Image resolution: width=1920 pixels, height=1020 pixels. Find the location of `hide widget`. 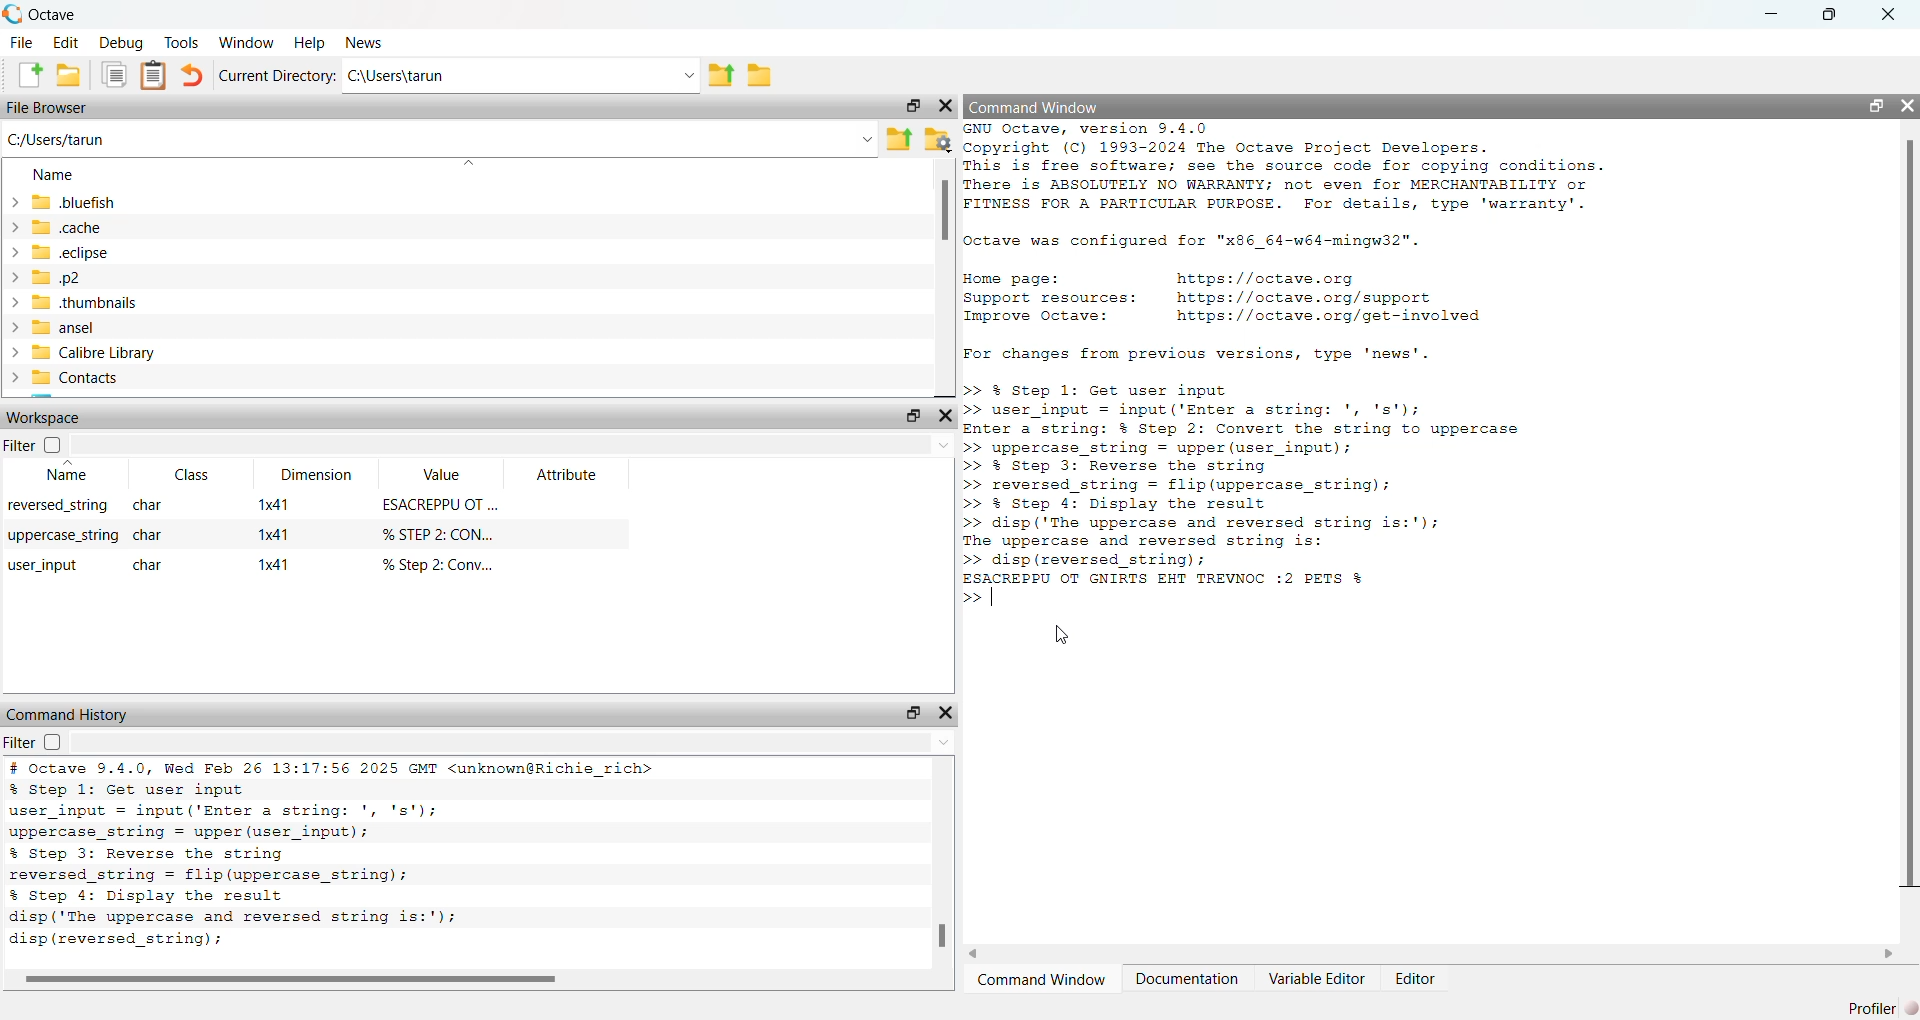

hide widget is located at coordinates (1908, 104).